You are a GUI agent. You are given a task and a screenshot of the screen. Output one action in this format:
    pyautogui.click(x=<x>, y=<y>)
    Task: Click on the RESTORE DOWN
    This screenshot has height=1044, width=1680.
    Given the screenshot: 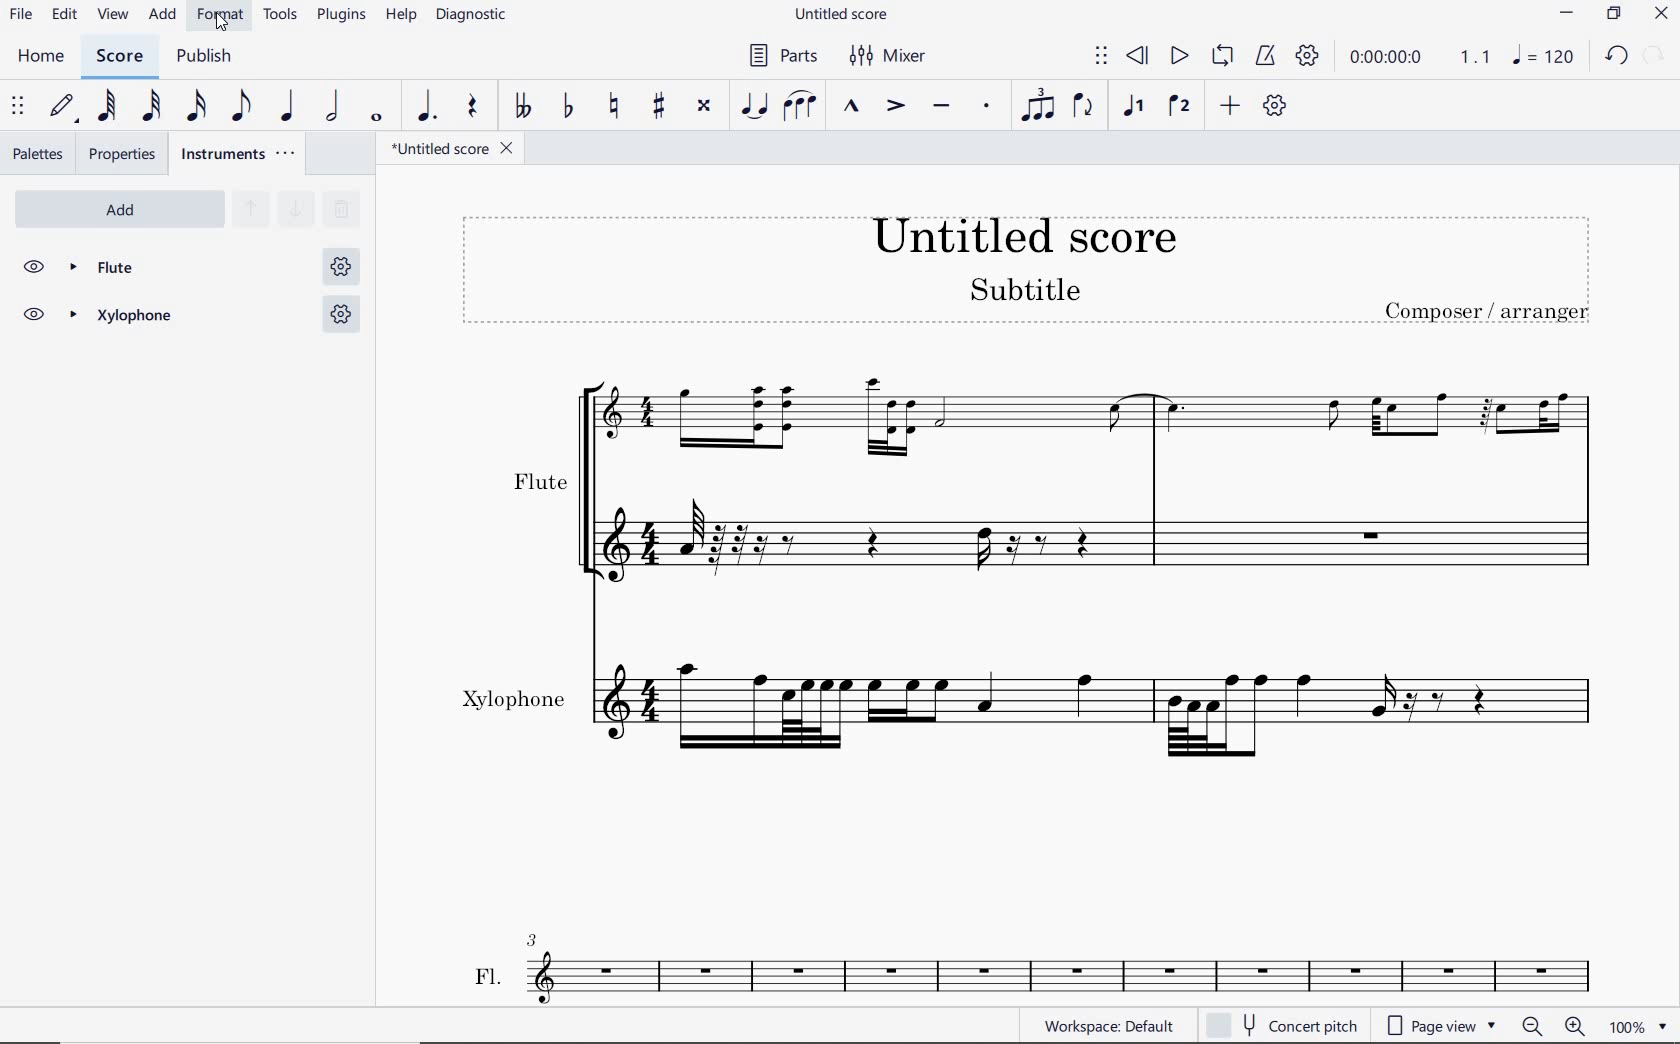 What is the action you would take?
    pyautogui.click(x=1613, y=14)
    